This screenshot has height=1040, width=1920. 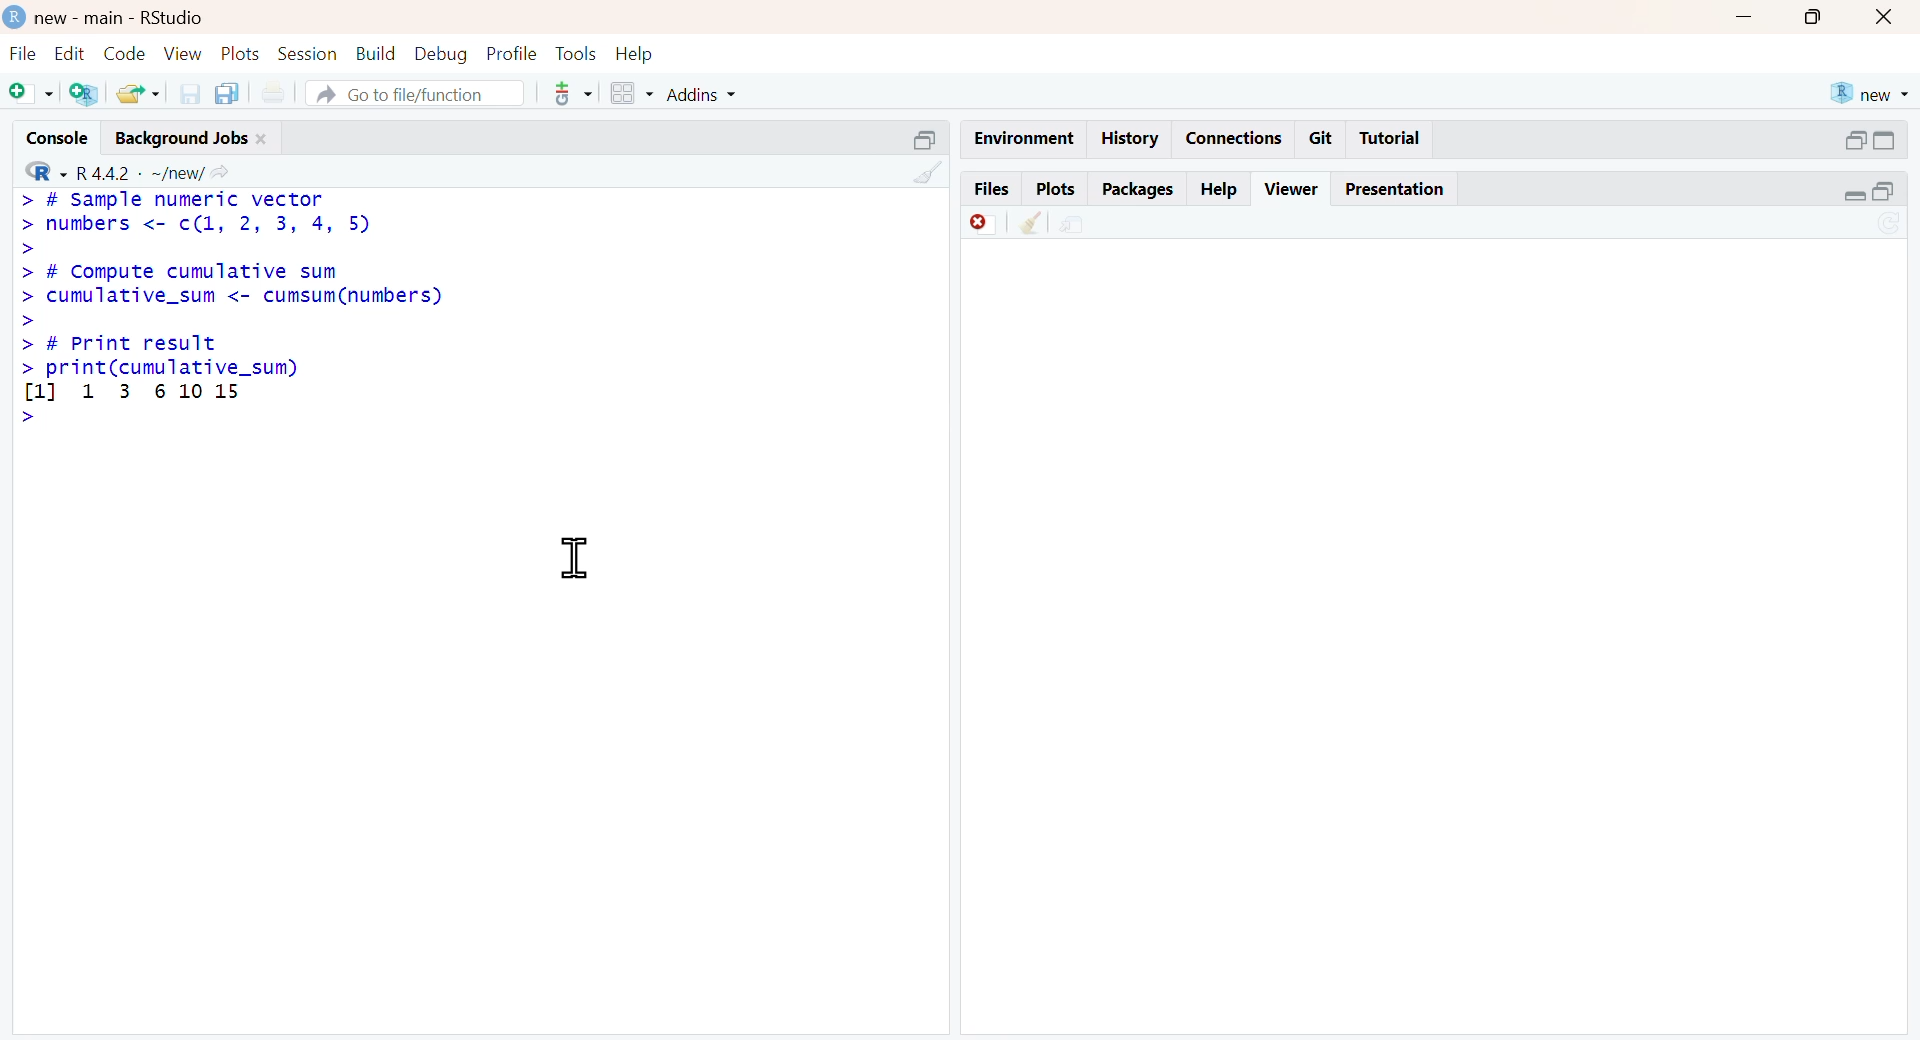 What do you see at coordinates (1320, 139) in the screenshot?
I see `Git` at bounding box center [1320, 139].